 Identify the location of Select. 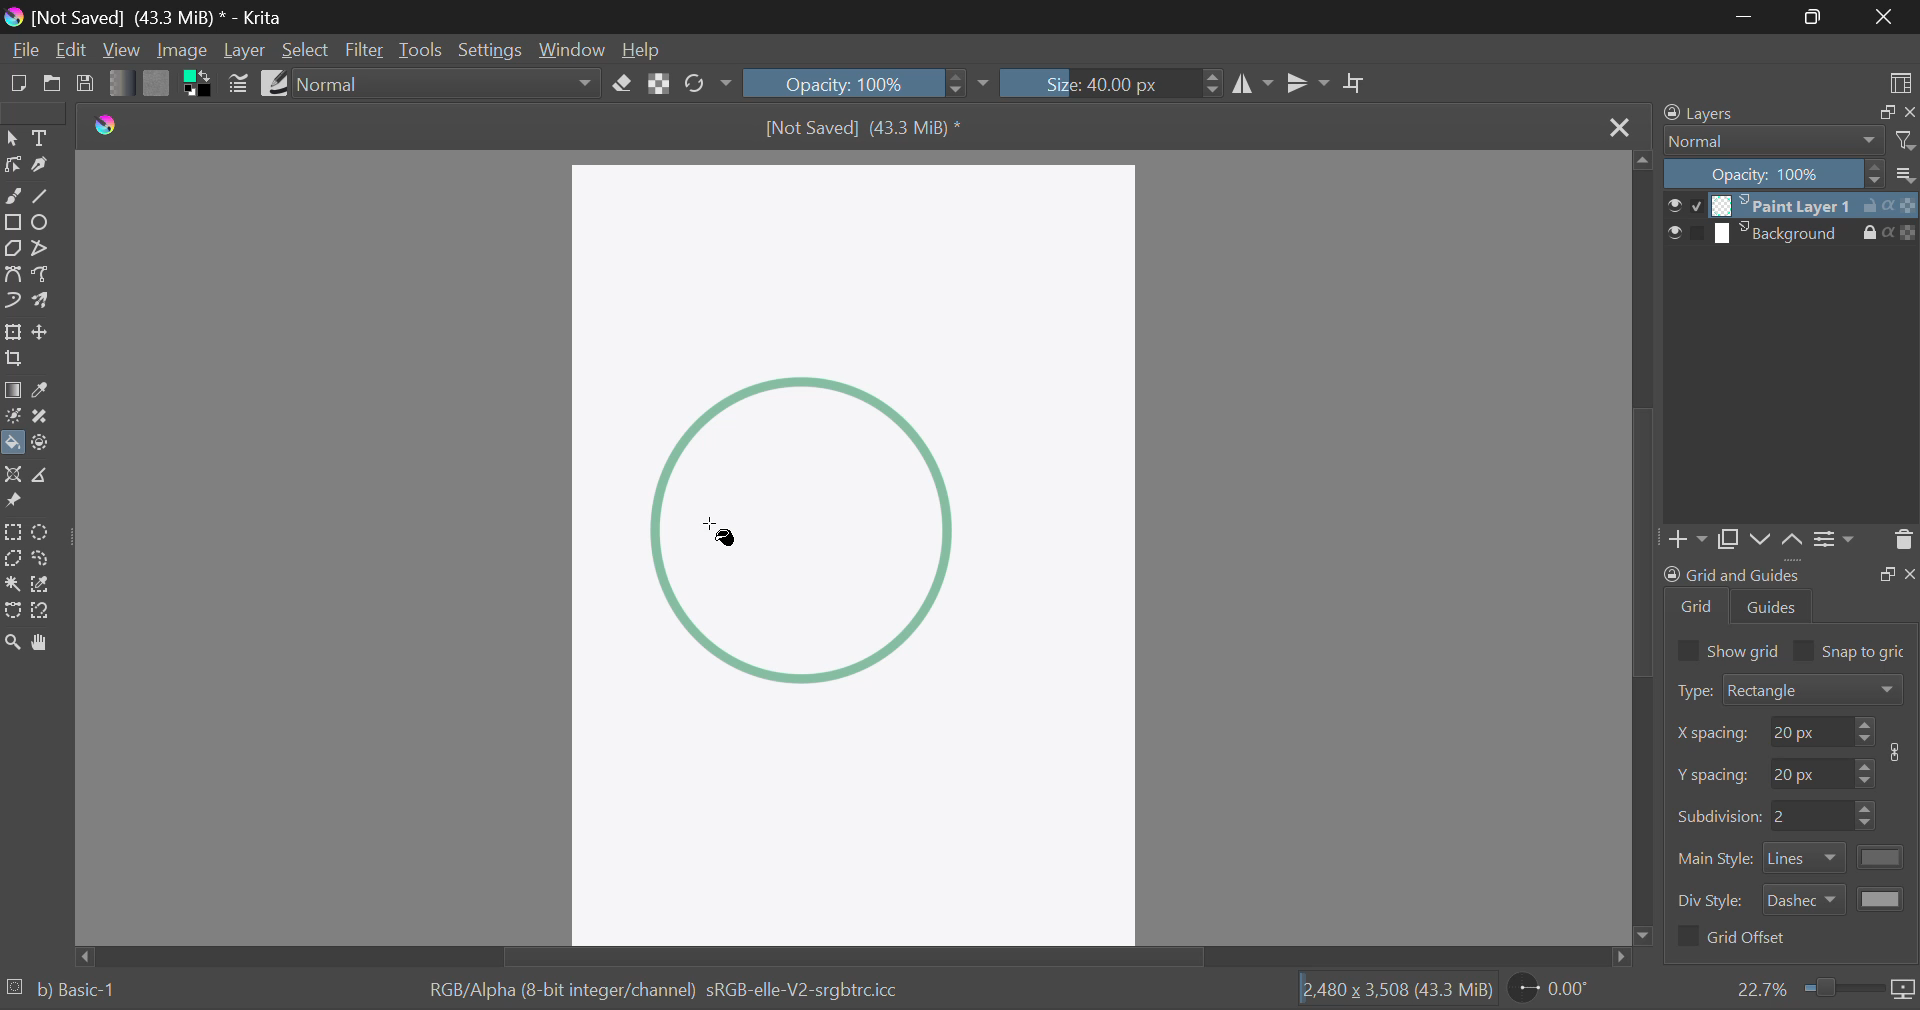
(13, 138).